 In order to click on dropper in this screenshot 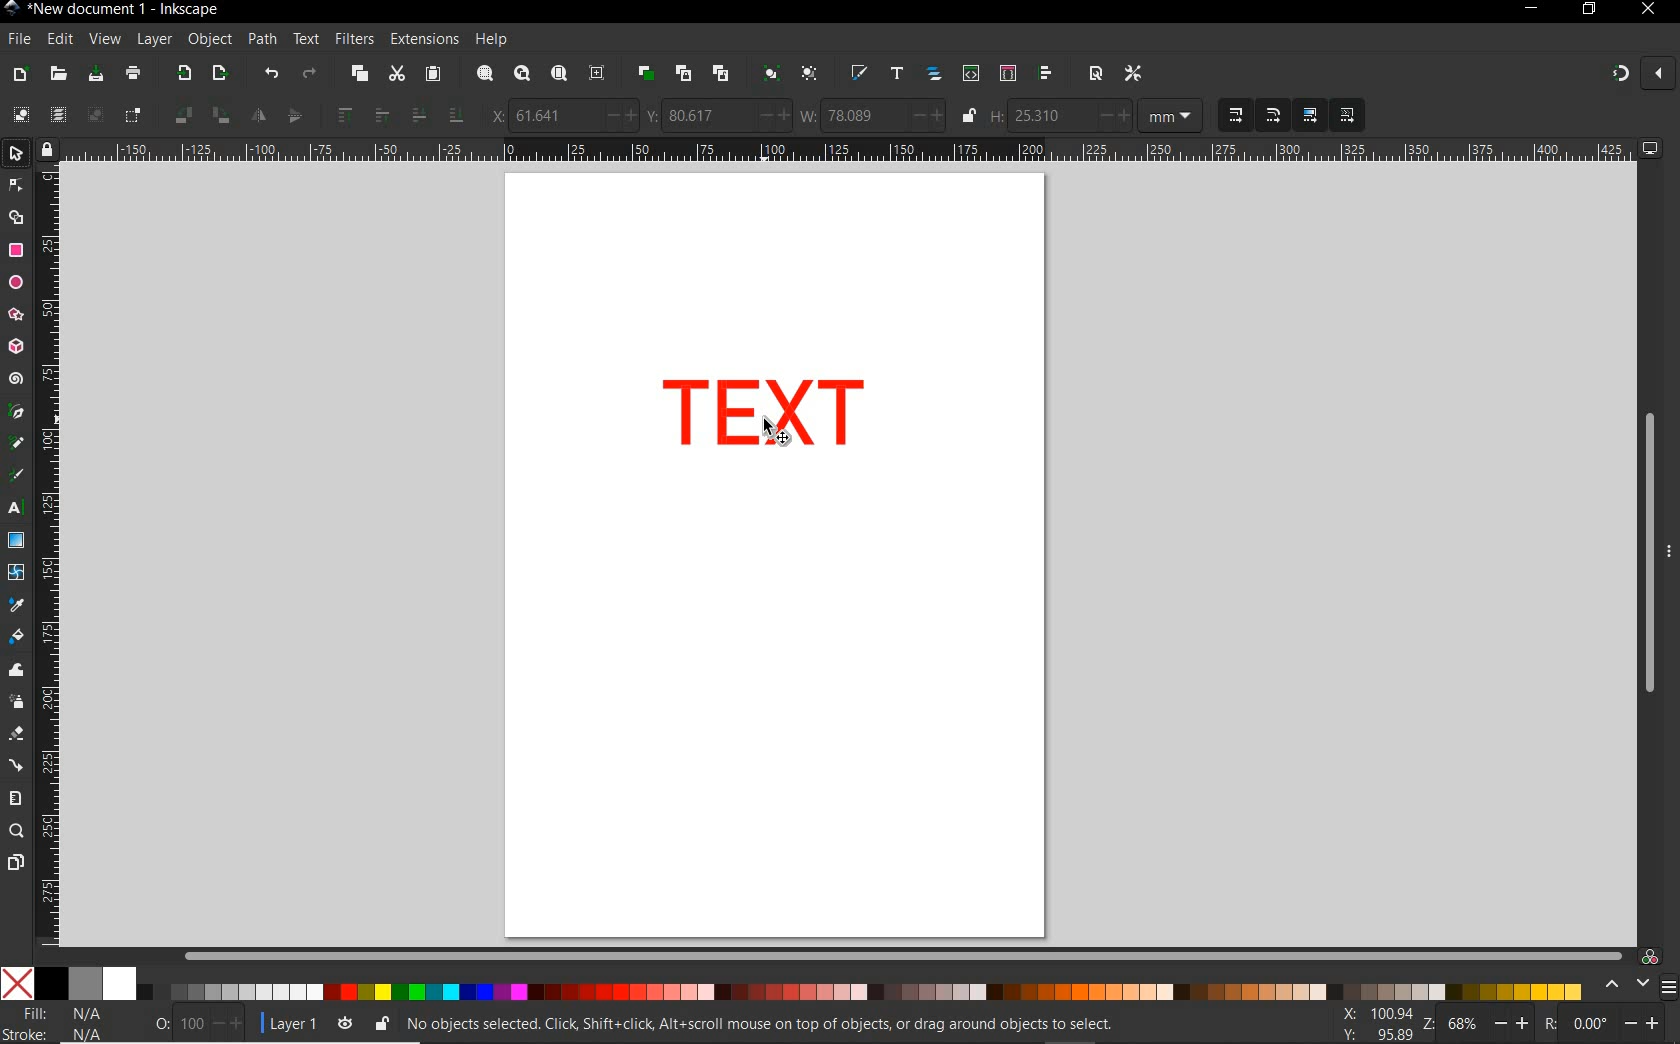, I will do `click(17, 605)`.